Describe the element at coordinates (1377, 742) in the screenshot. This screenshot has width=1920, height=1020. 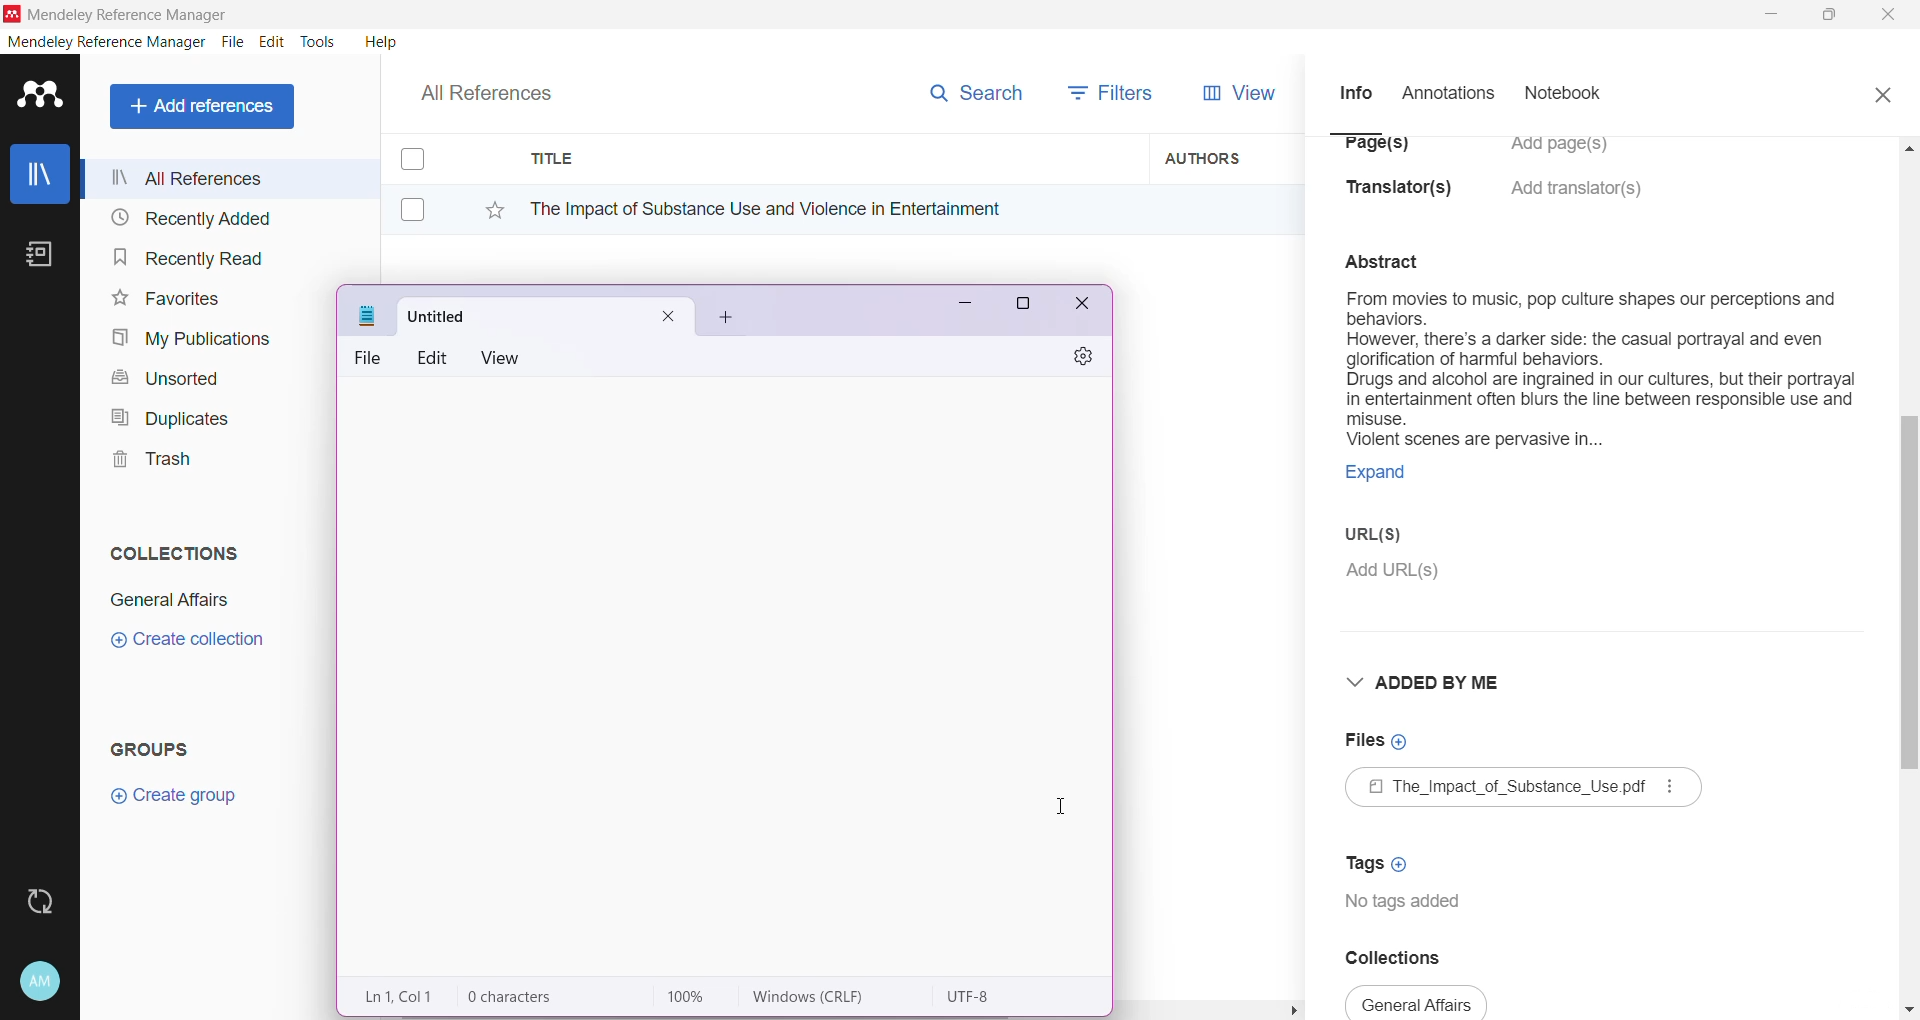
I see `Click to Add Files` at that location.